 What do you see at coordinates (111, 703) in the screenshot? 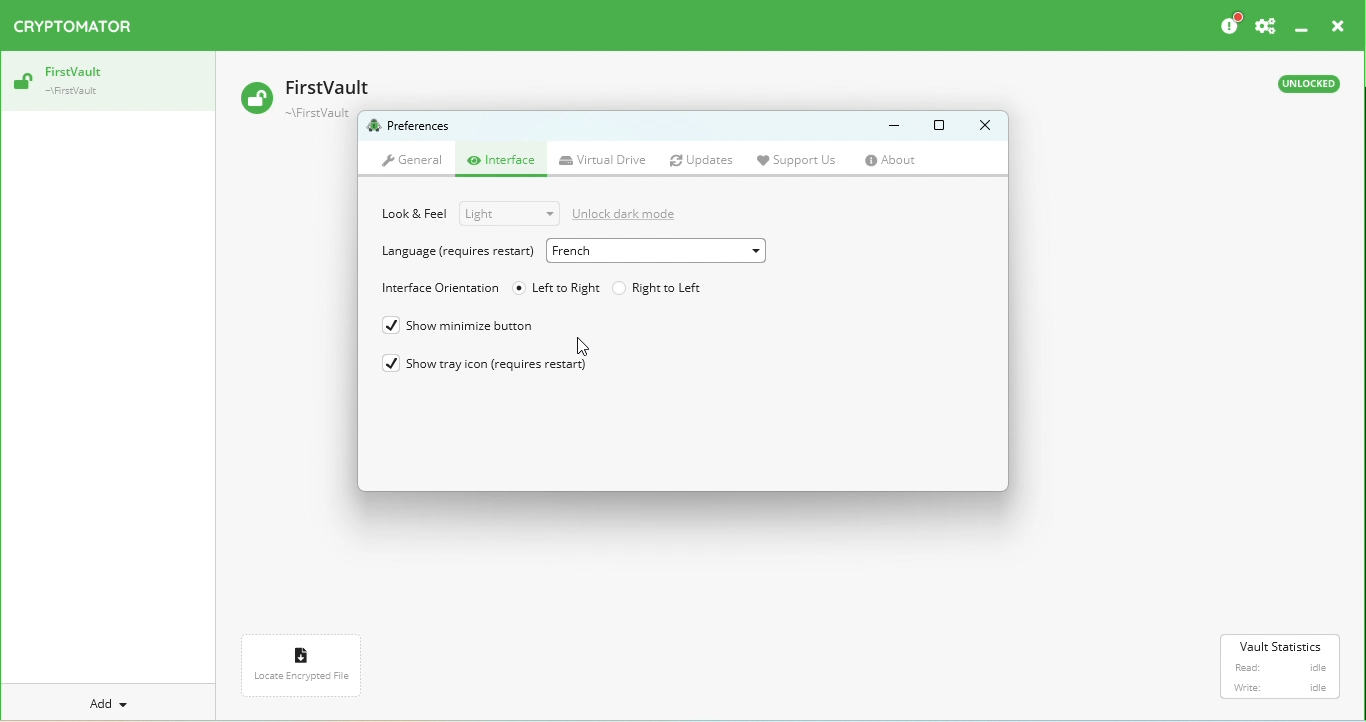
I see `Add a new vault` at bounding box center [111, 703].